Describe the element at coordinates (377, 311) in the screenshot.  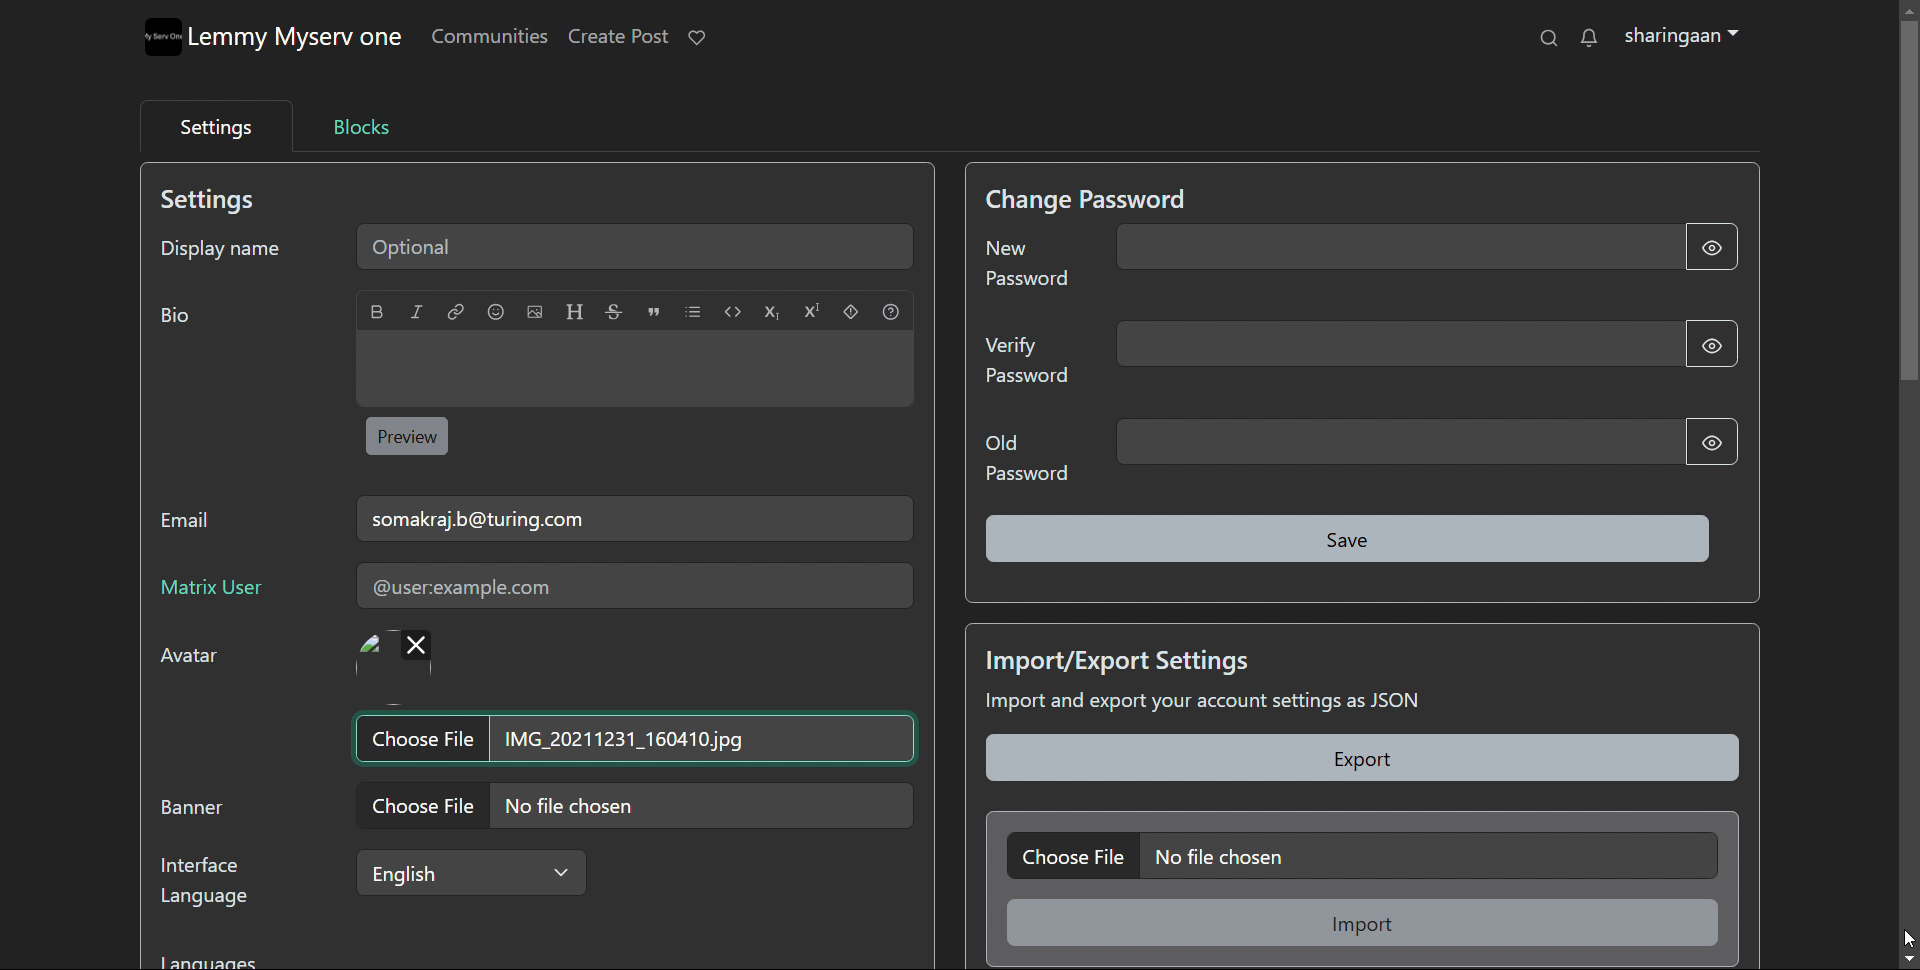
I see `bold` at that location.